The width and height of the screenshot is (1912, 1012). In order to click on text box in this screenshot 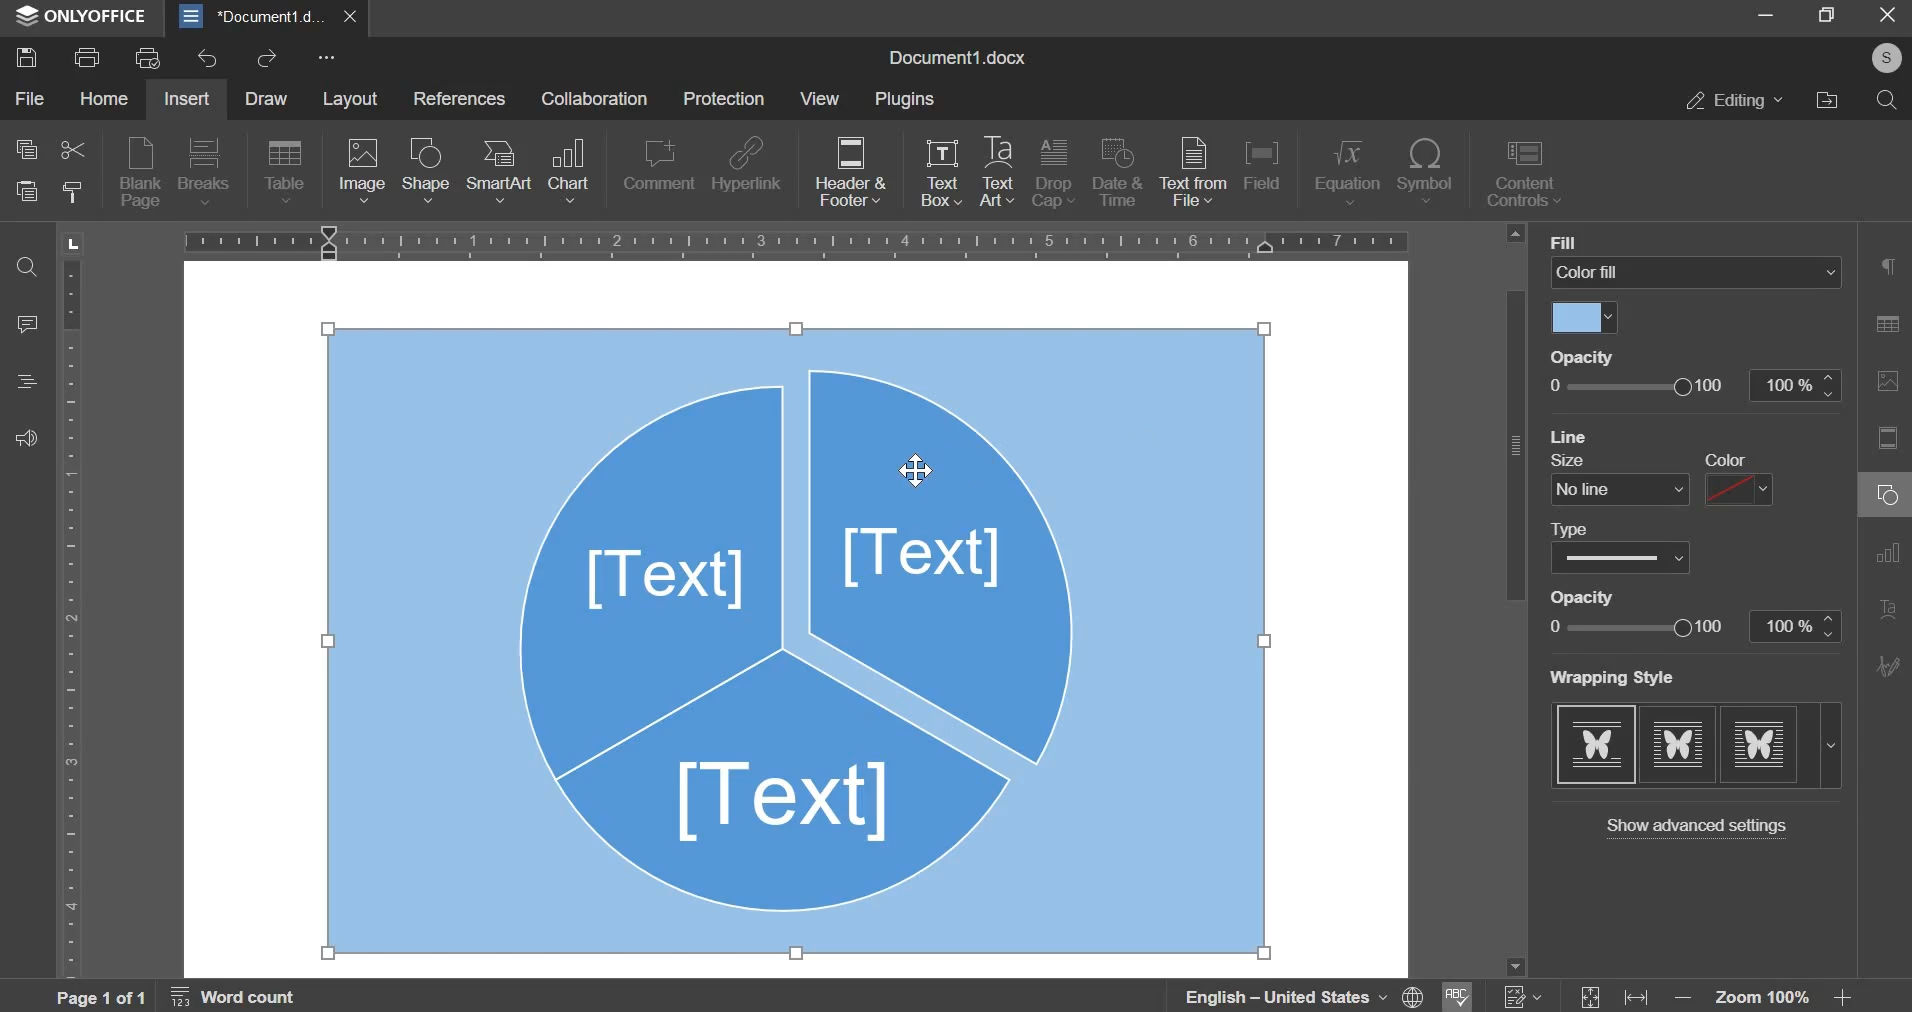, I will do `click(941, 177)`.